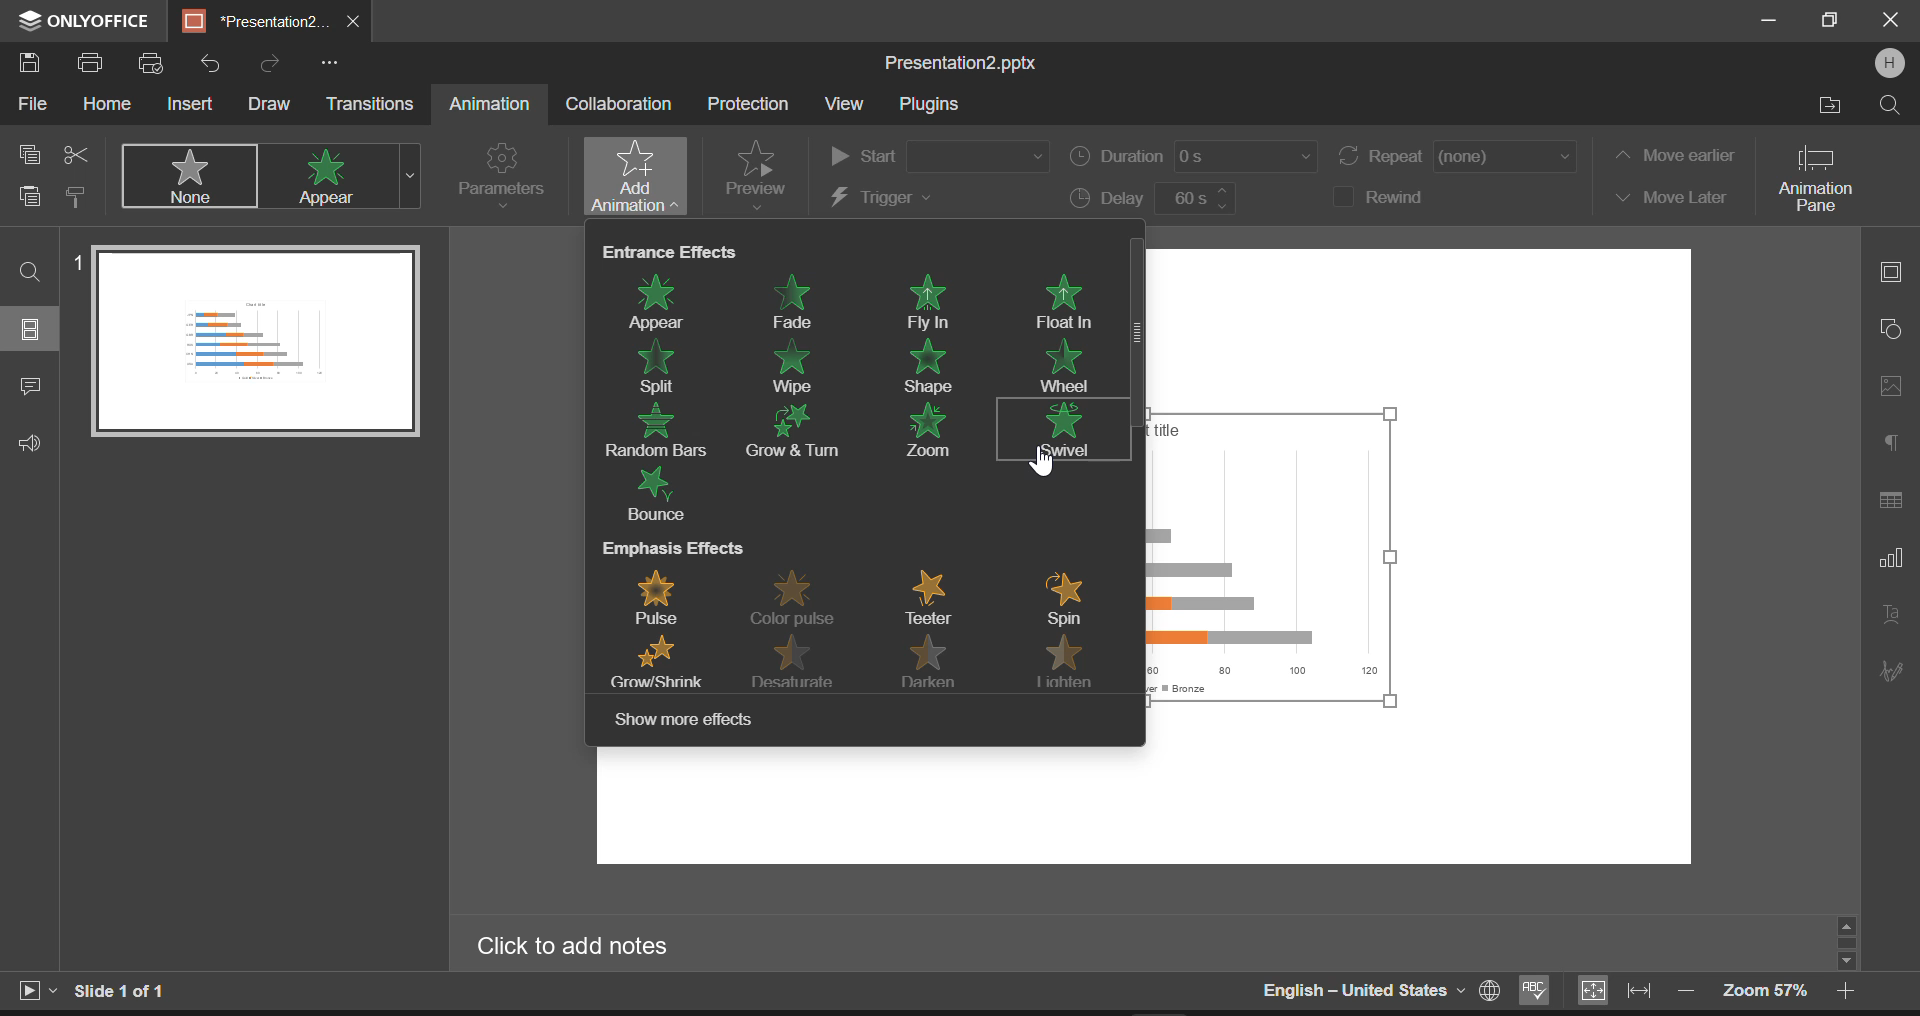 This screenshot has height=1016, width=1920. Describe the element at coordinates (1890, 617) in the screenshot. I see `Text Art Settings` at that location.